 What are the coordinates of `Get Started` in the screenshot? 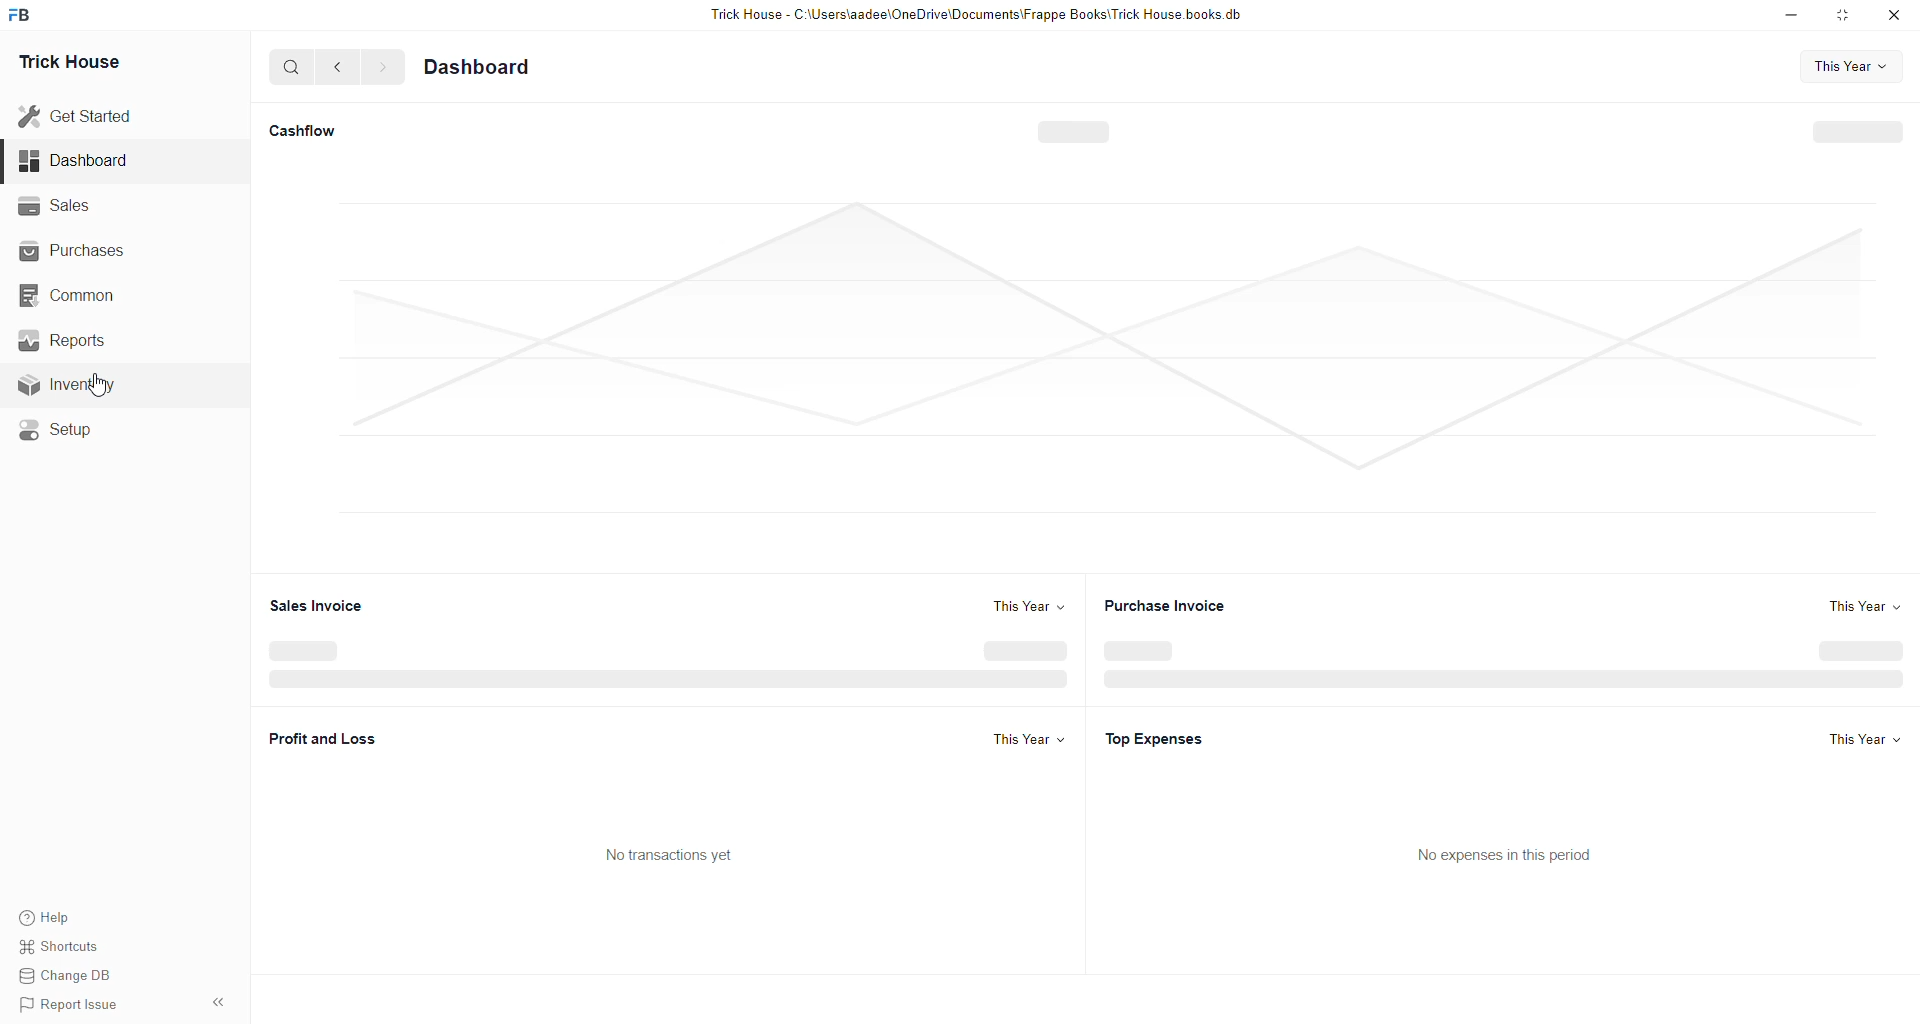 It's located at (78, 119).